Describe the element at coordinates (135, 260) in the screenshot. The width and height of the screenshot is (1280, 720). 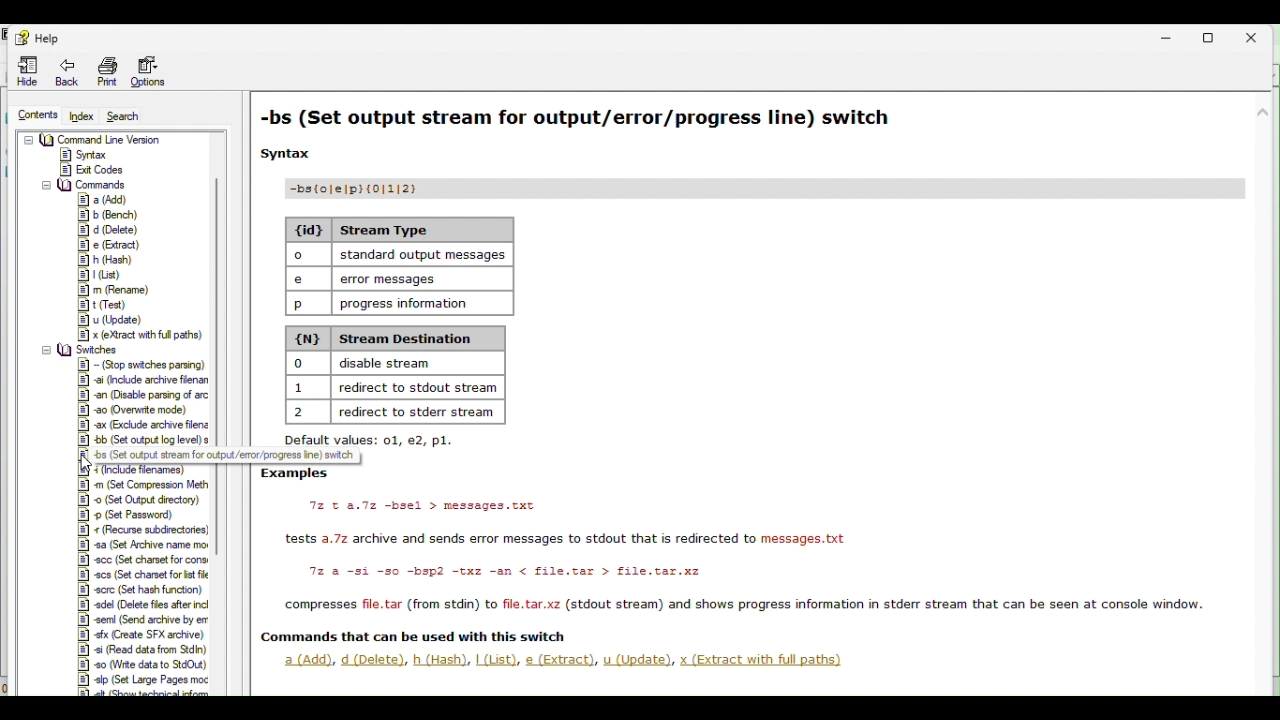
I see `Commands` at that location.